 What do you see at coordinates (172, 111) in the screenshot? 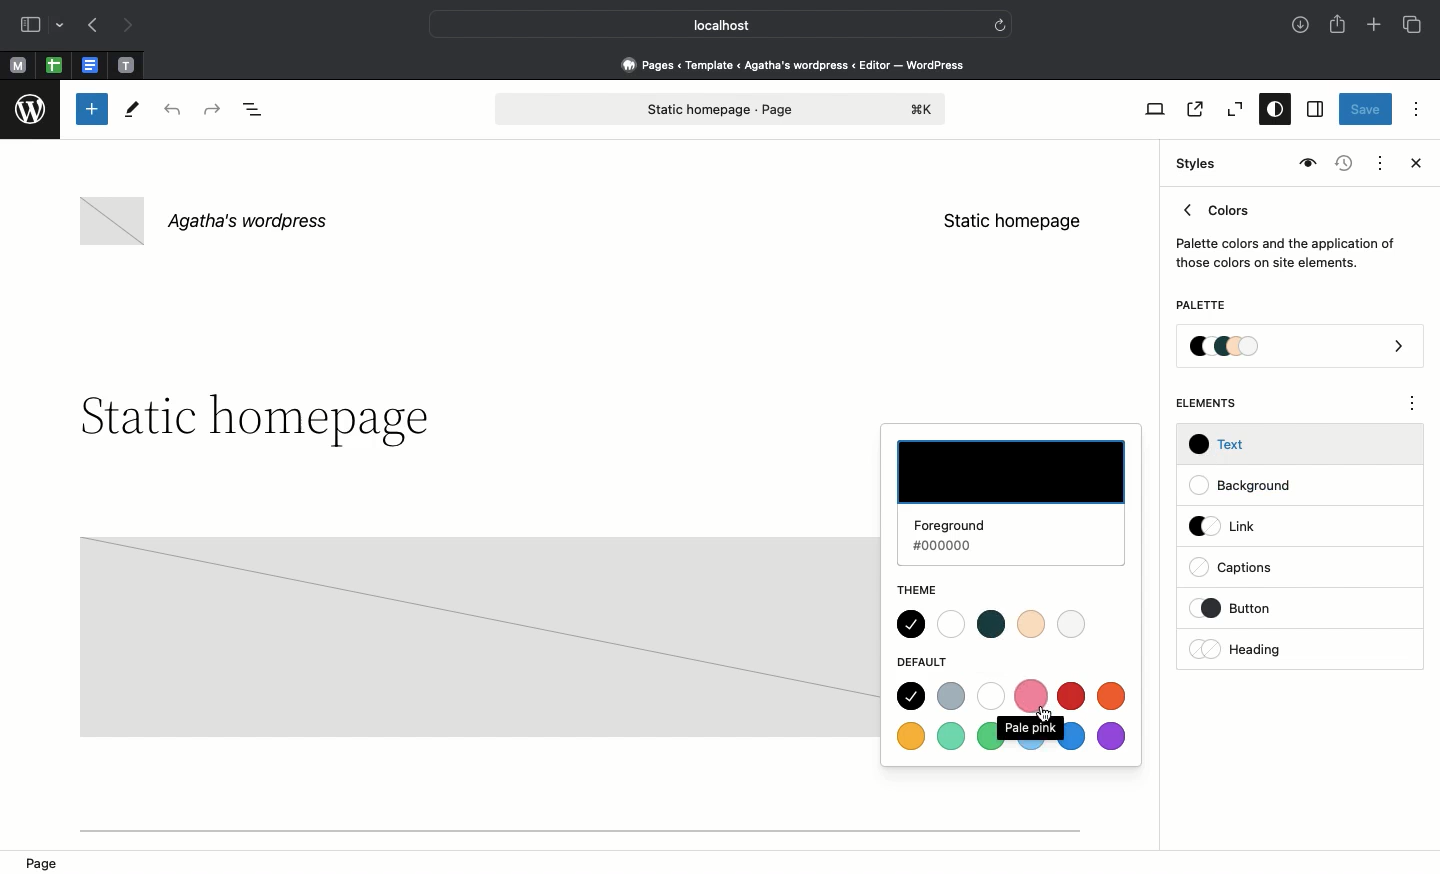
I see `Undo` at bounding box center [172, 111].